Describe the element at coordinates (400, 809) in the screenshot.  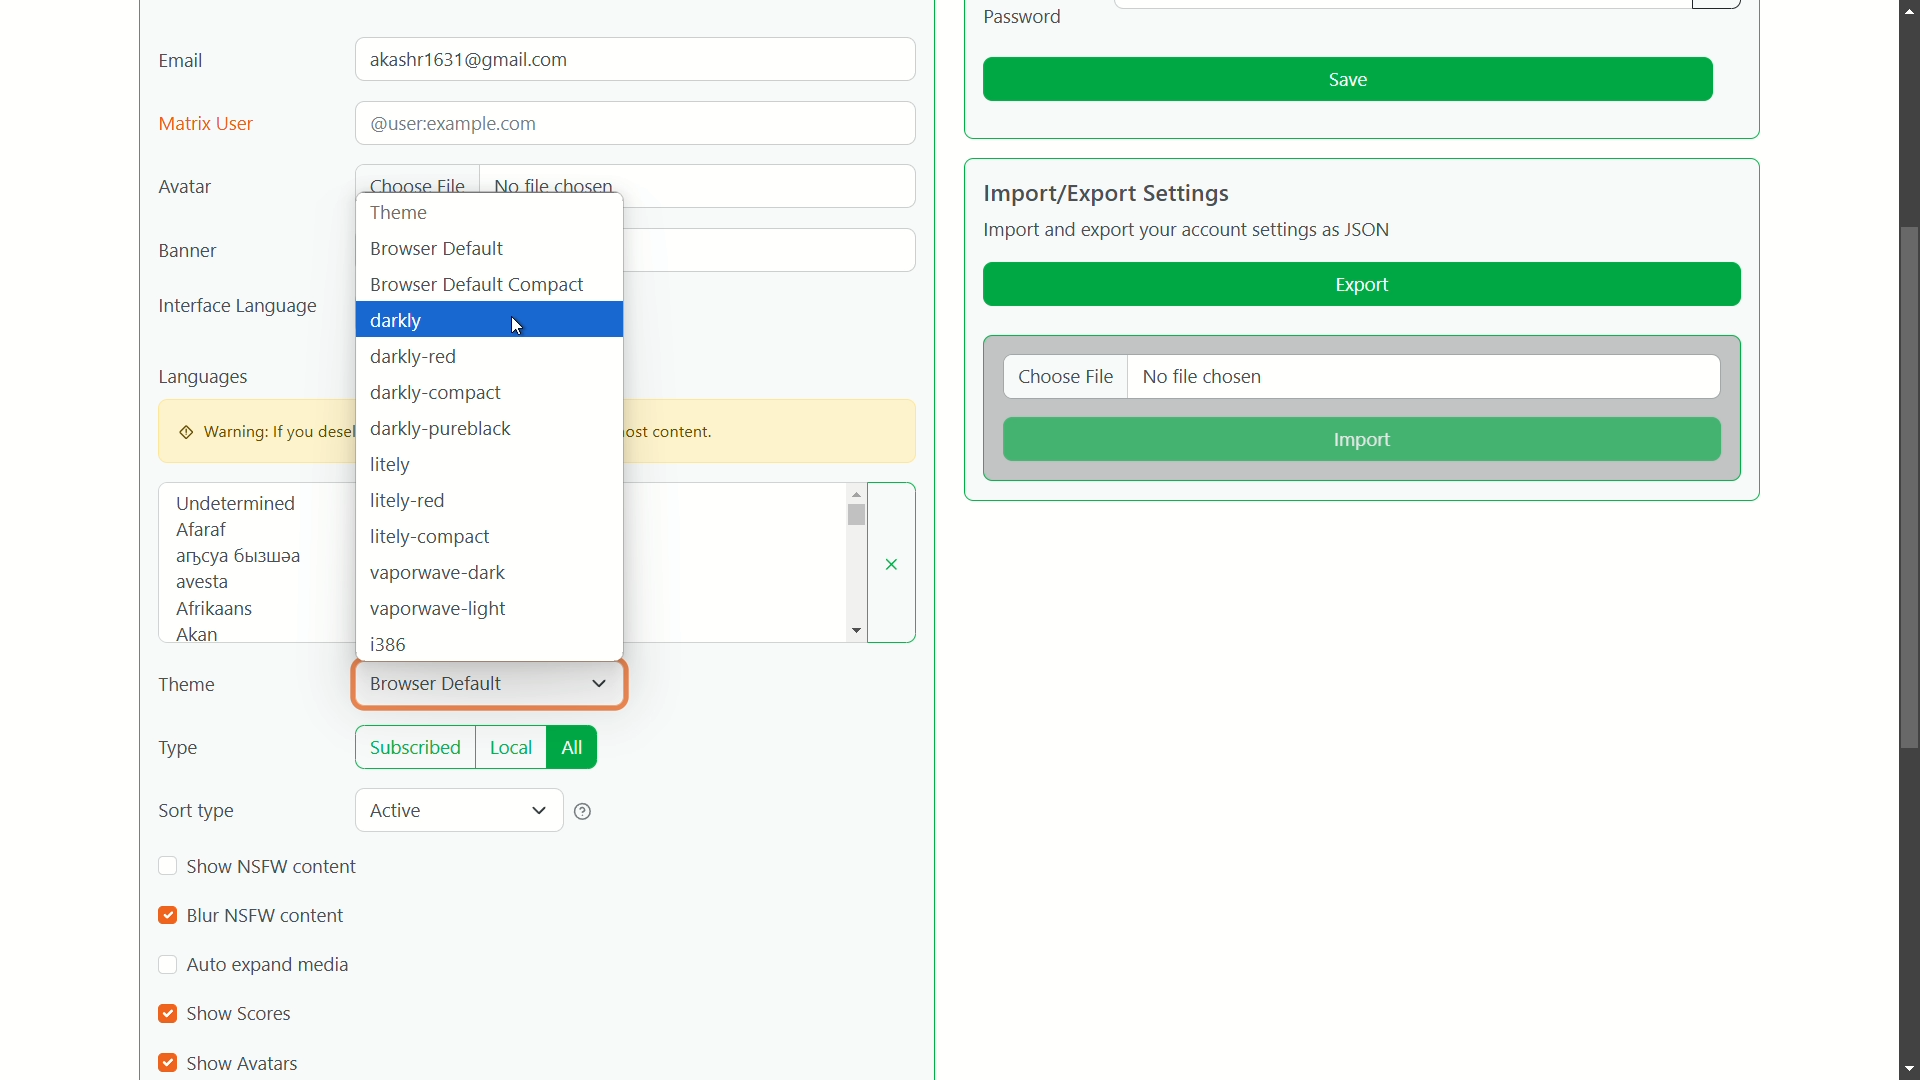
I see `active` at that location.